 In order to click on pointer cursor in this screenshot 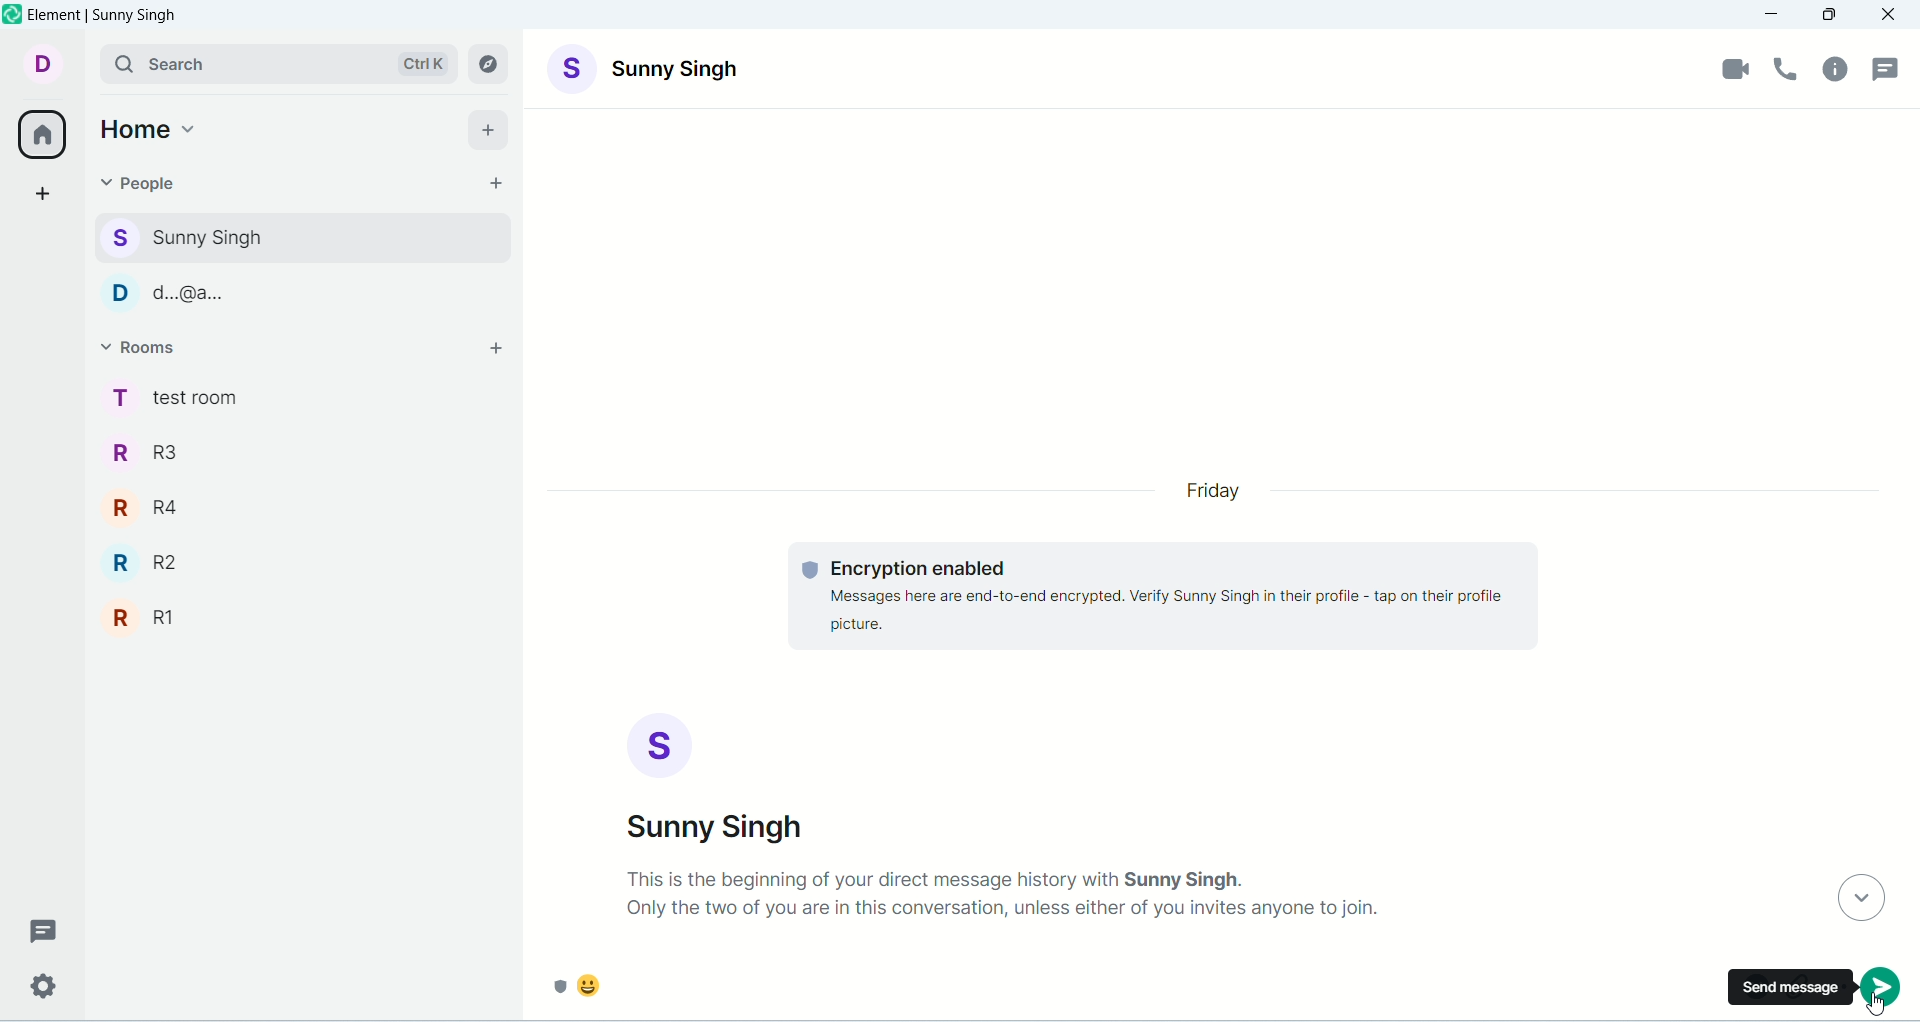, I will do `click(1880, 1010)`.